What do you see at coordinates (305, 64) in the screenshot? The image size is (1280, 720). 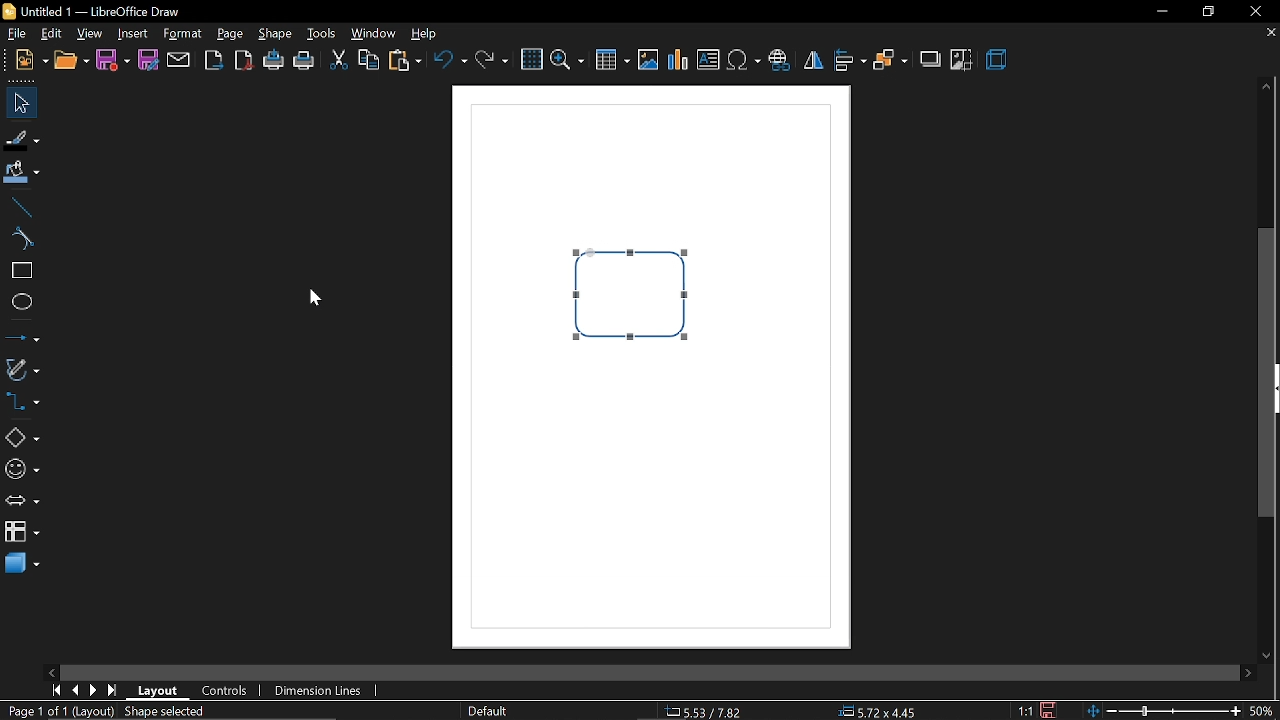 I see `print` at bounding box center [305, 64].